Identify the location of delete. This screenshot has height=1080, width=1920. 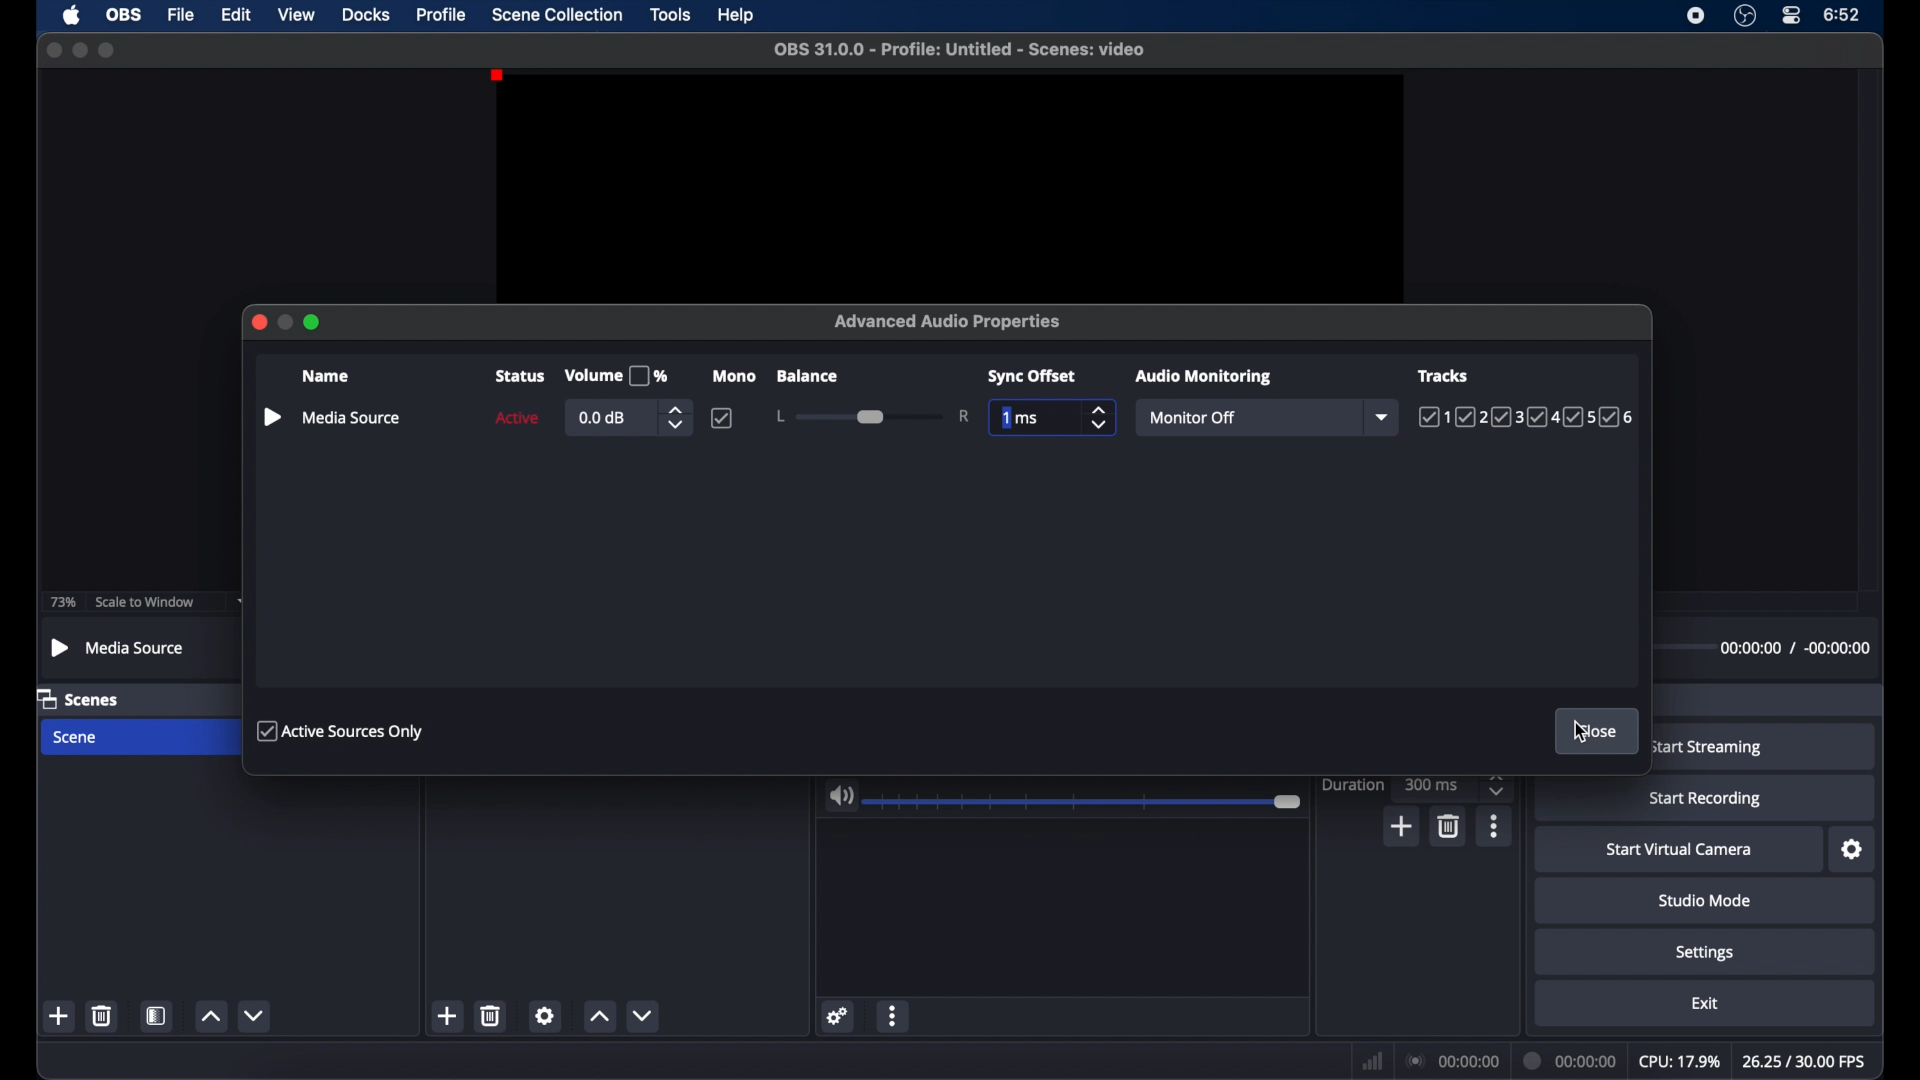
(1450, 827).